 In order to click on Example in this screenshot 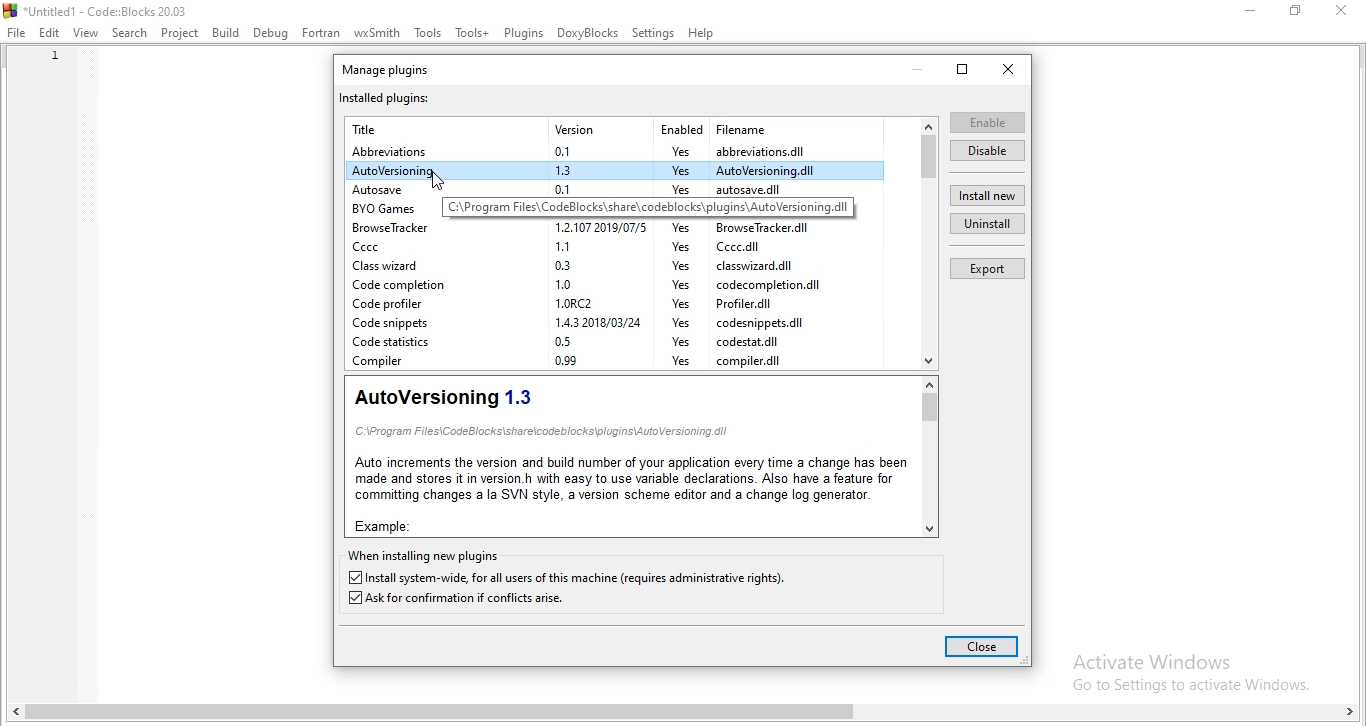, I will do `click(391, 525)`.